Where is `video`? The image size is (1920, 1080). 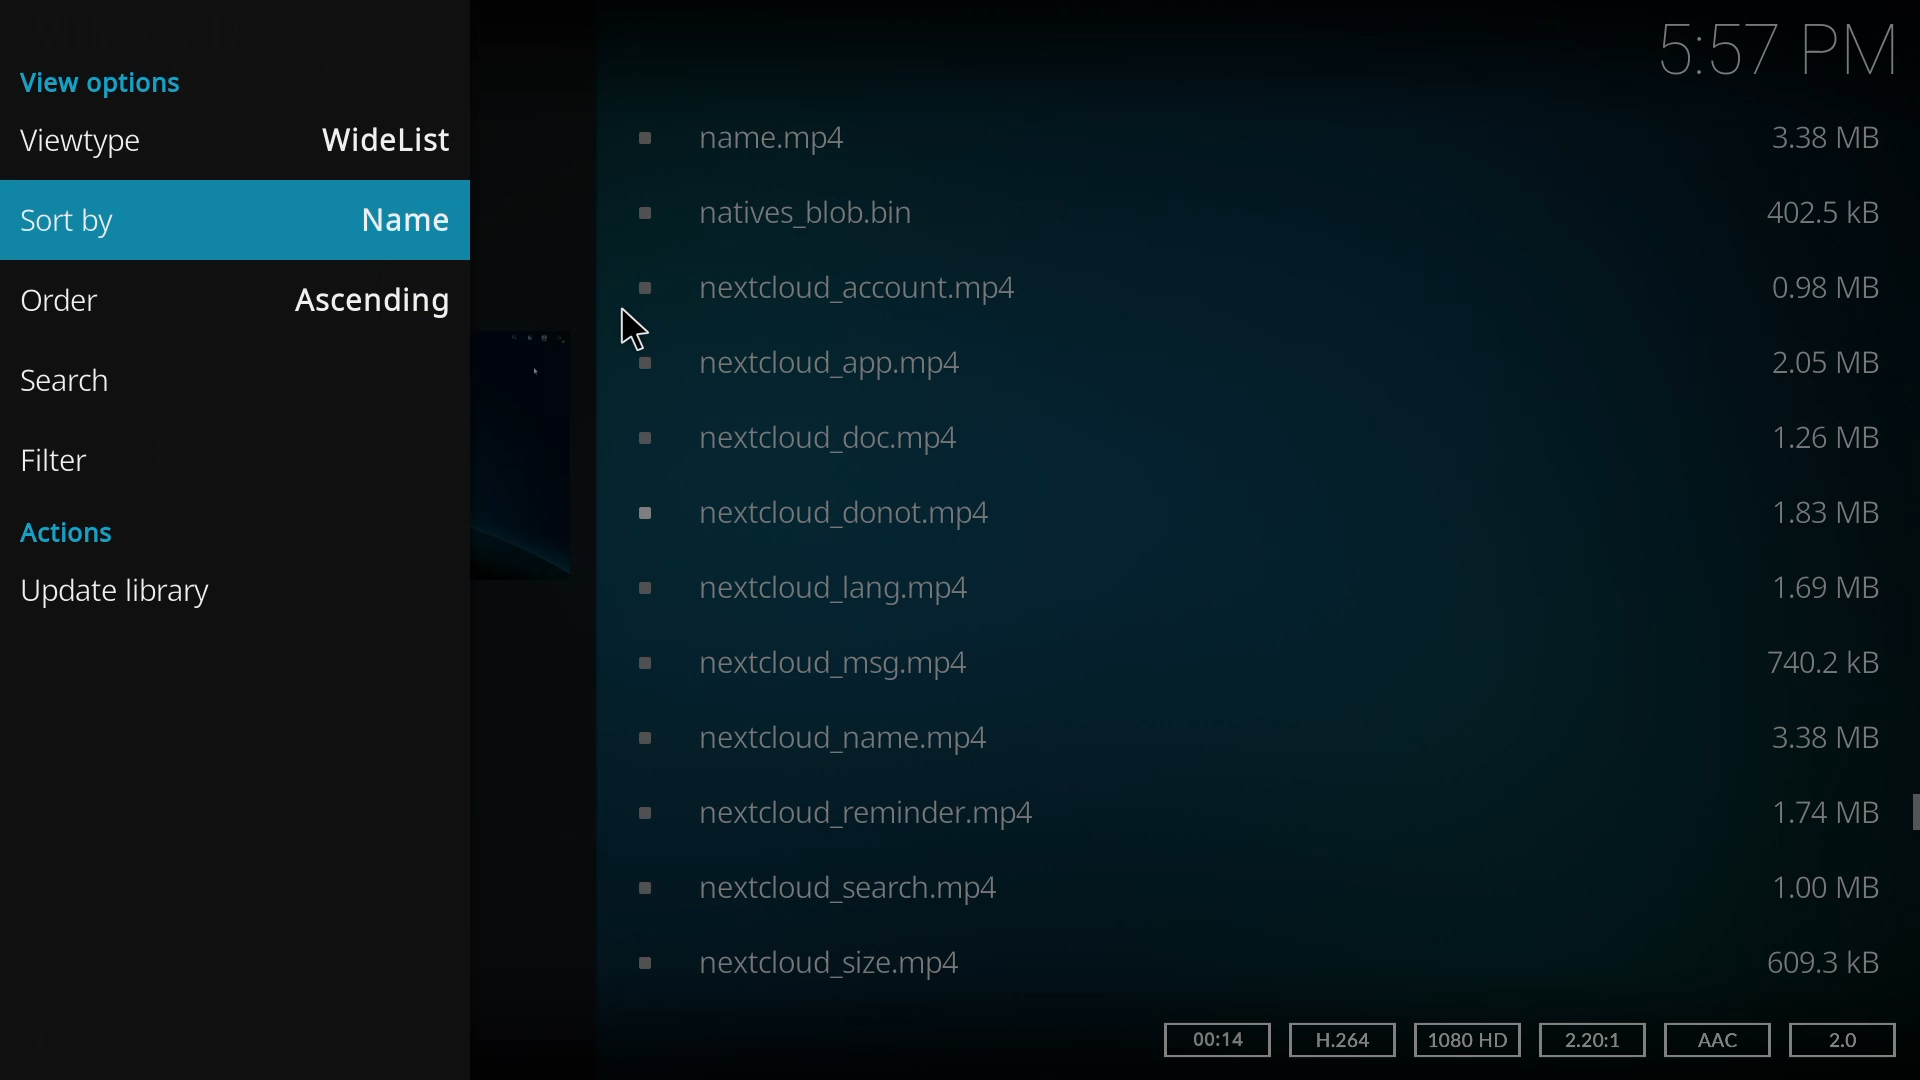 video is located at coordinates (795, 961).